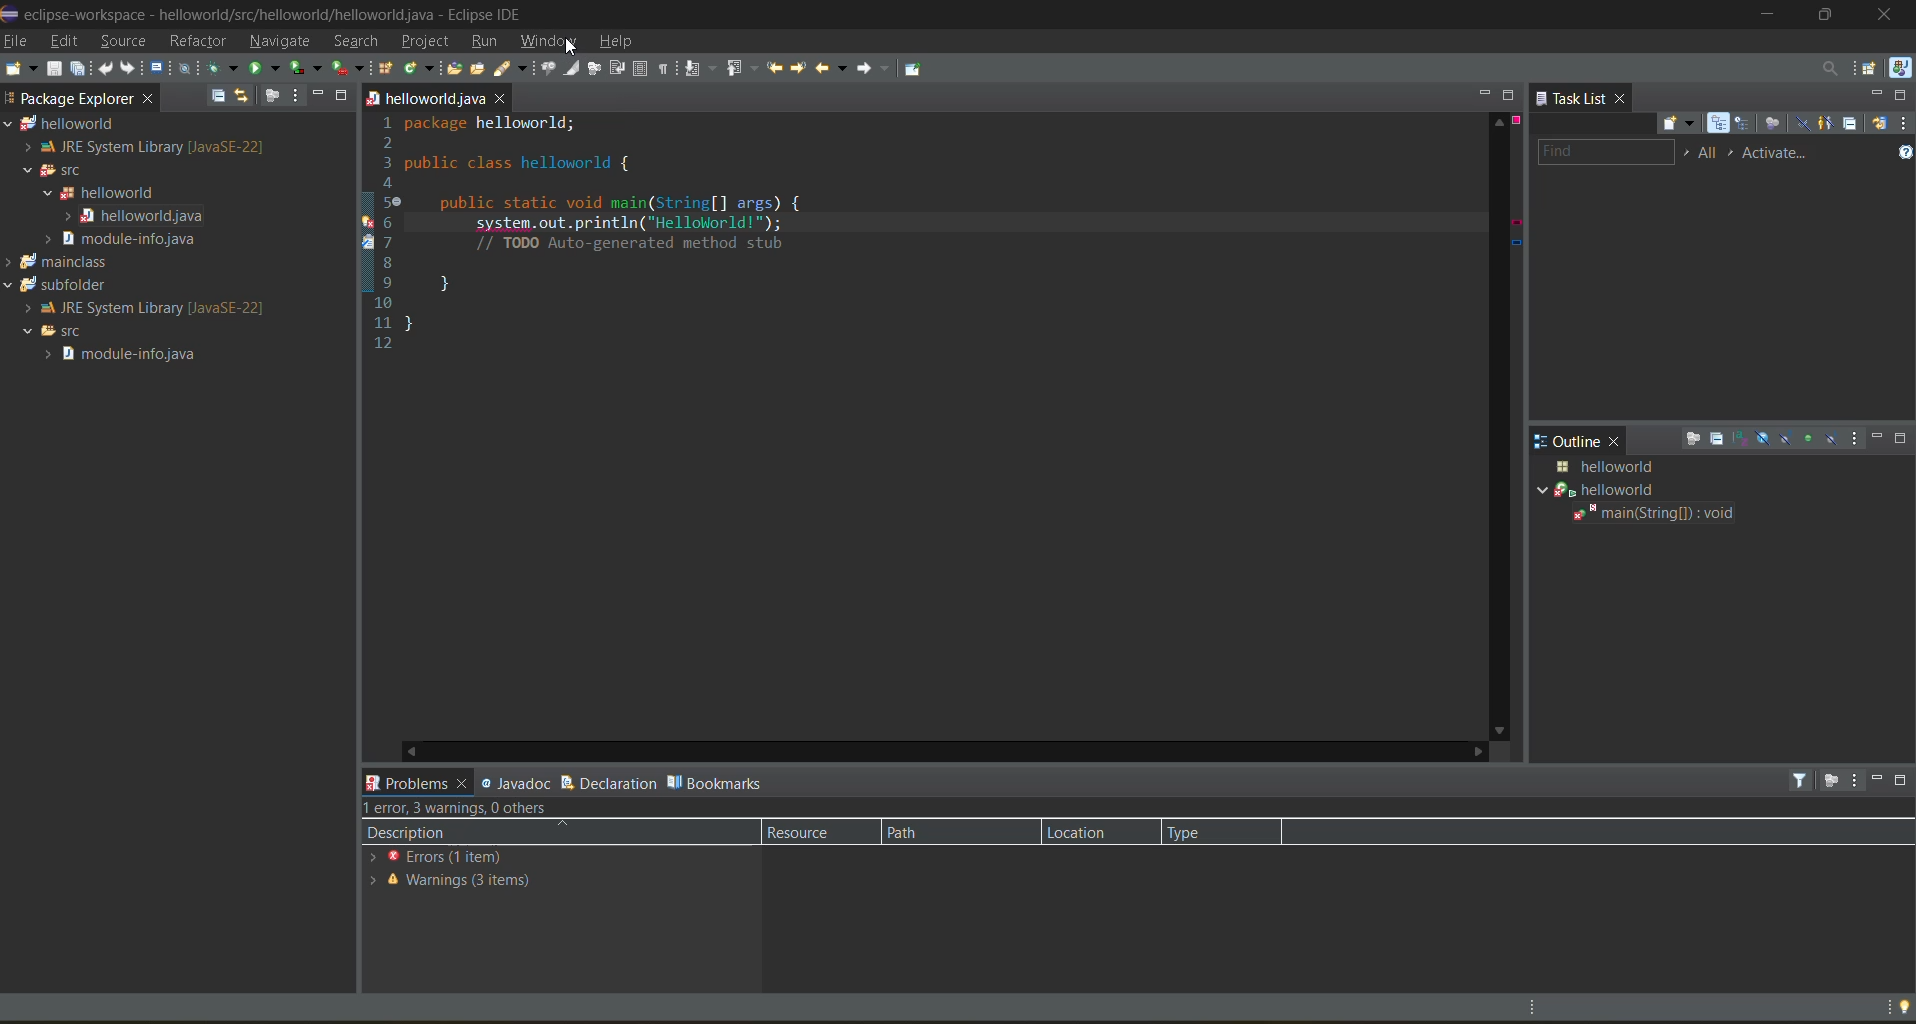  What do you see at coordinates (222, 68) in the screenshot?
I see `debug` at bounding box center [222, 68].